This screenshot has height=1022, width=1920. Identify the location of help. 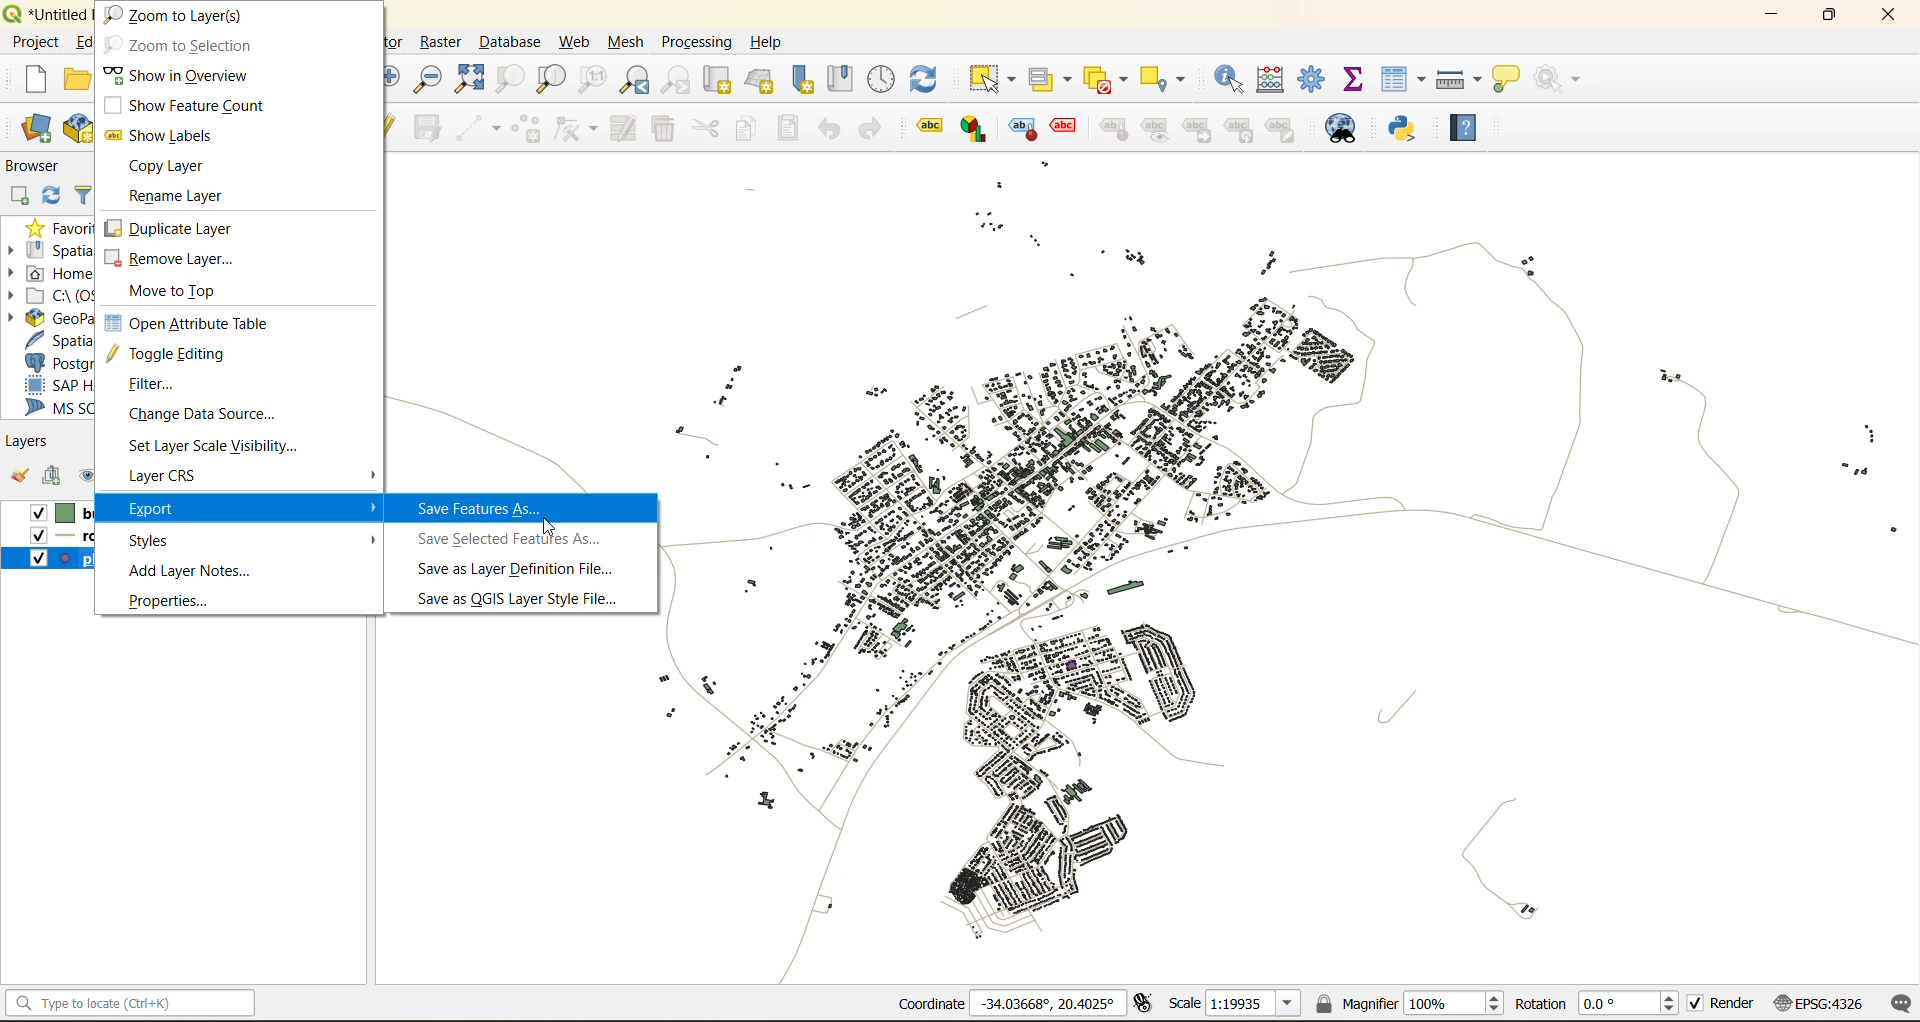
(772, 42).